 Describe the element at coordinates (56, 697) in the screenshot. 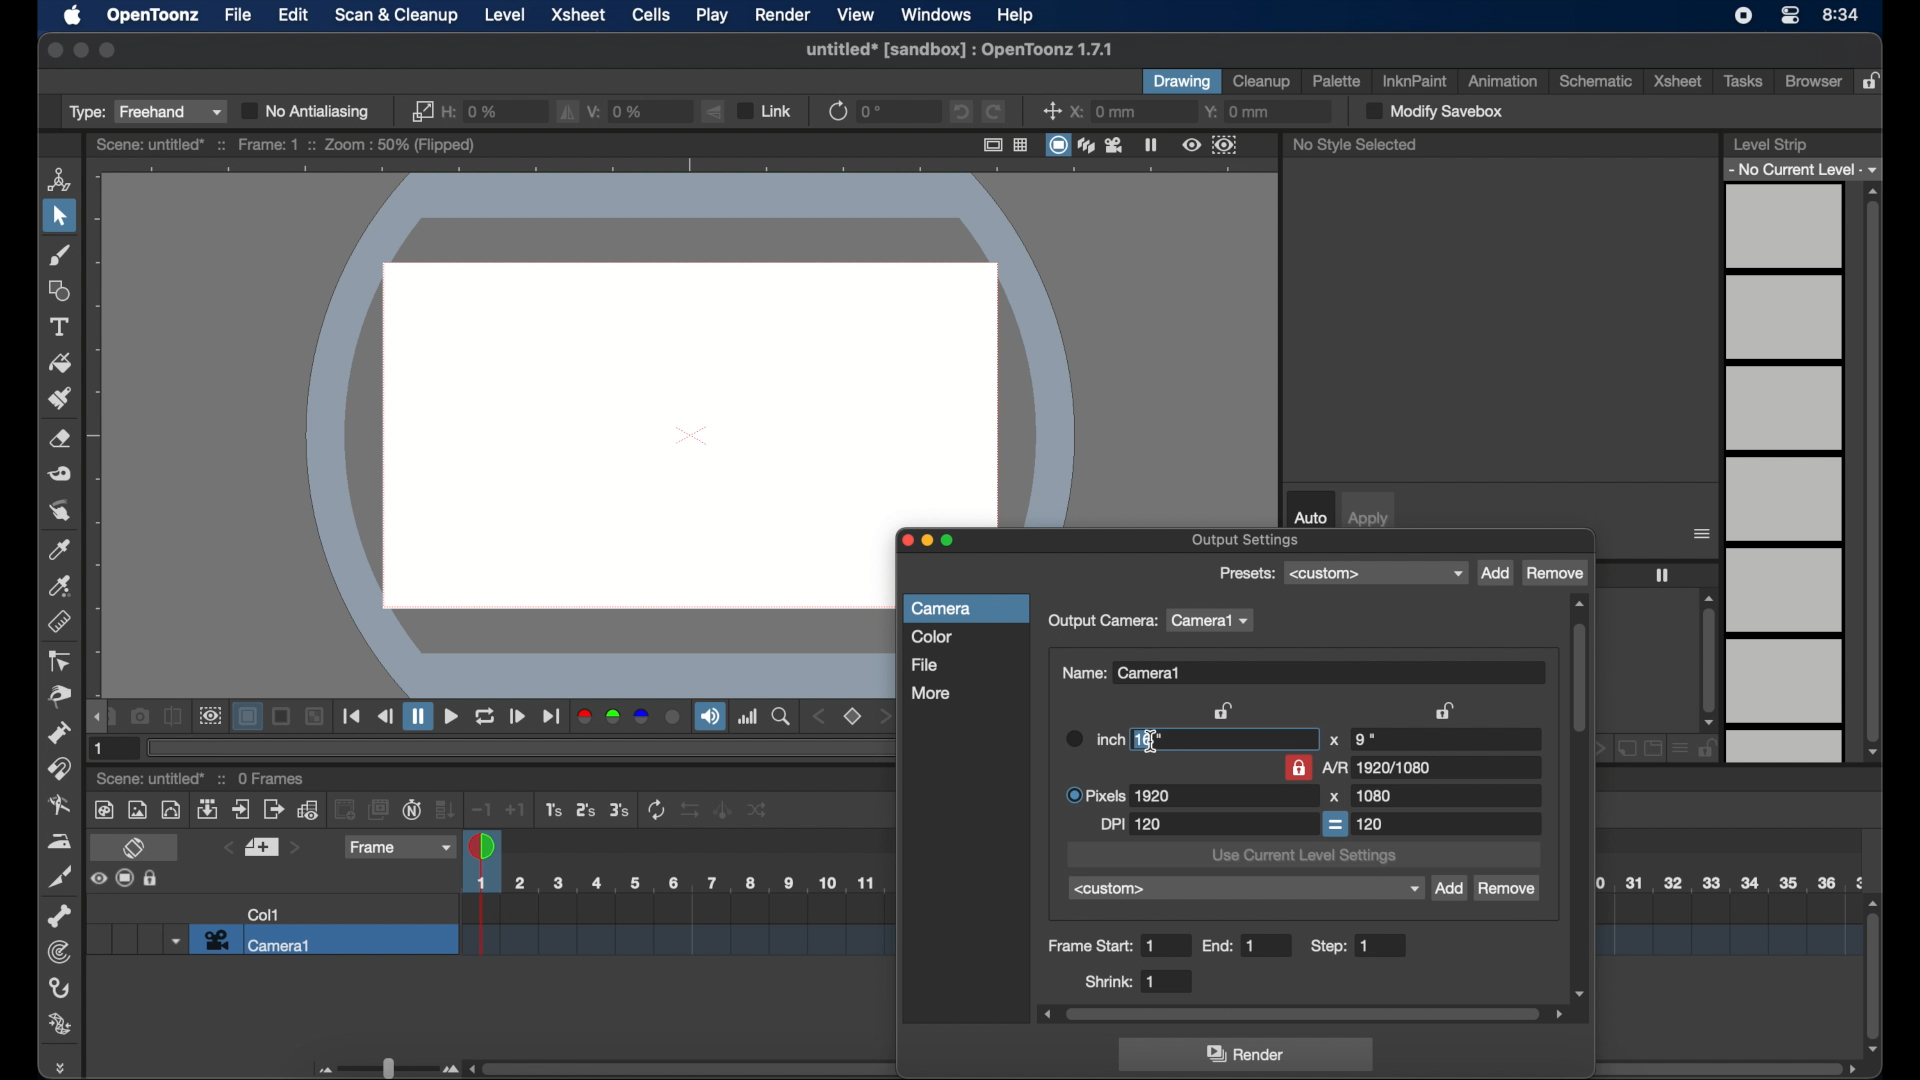

I see `pinch tool` at that location.